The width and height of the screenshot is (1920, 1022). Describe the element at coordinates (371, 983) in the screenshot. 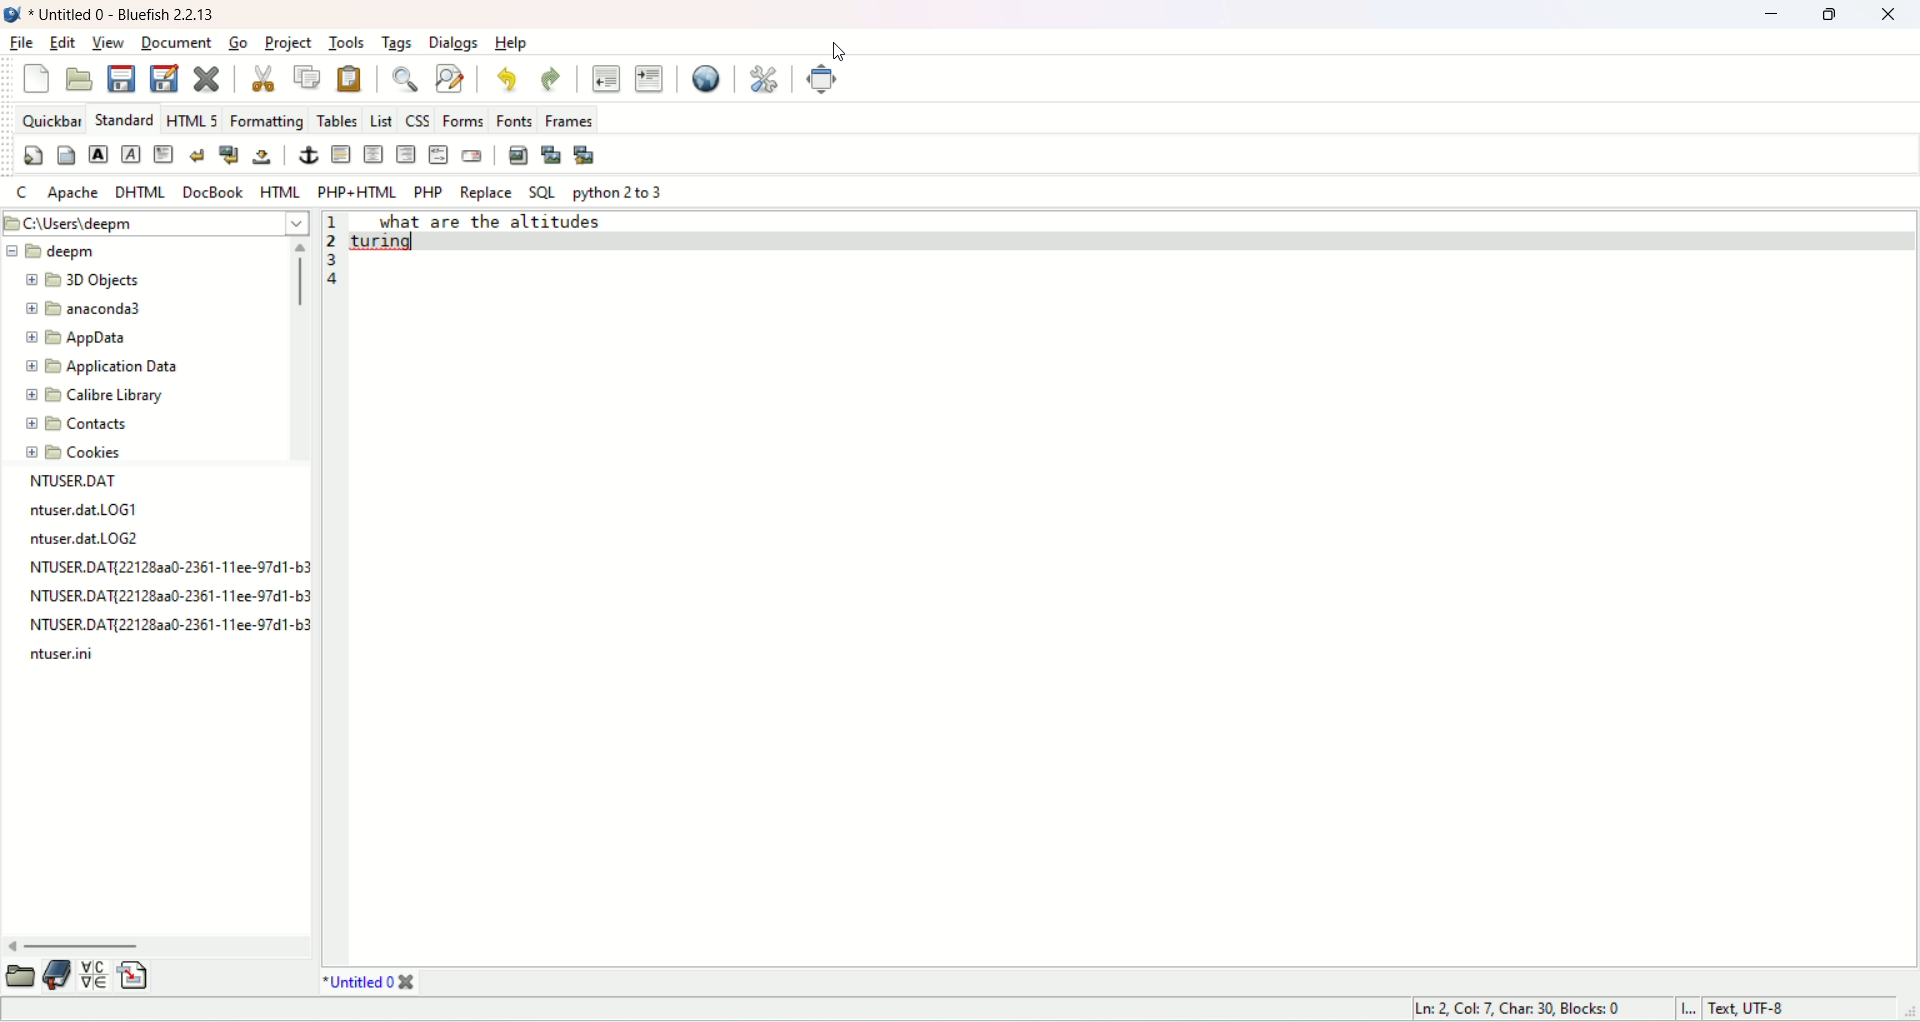

I see `title` at that location.